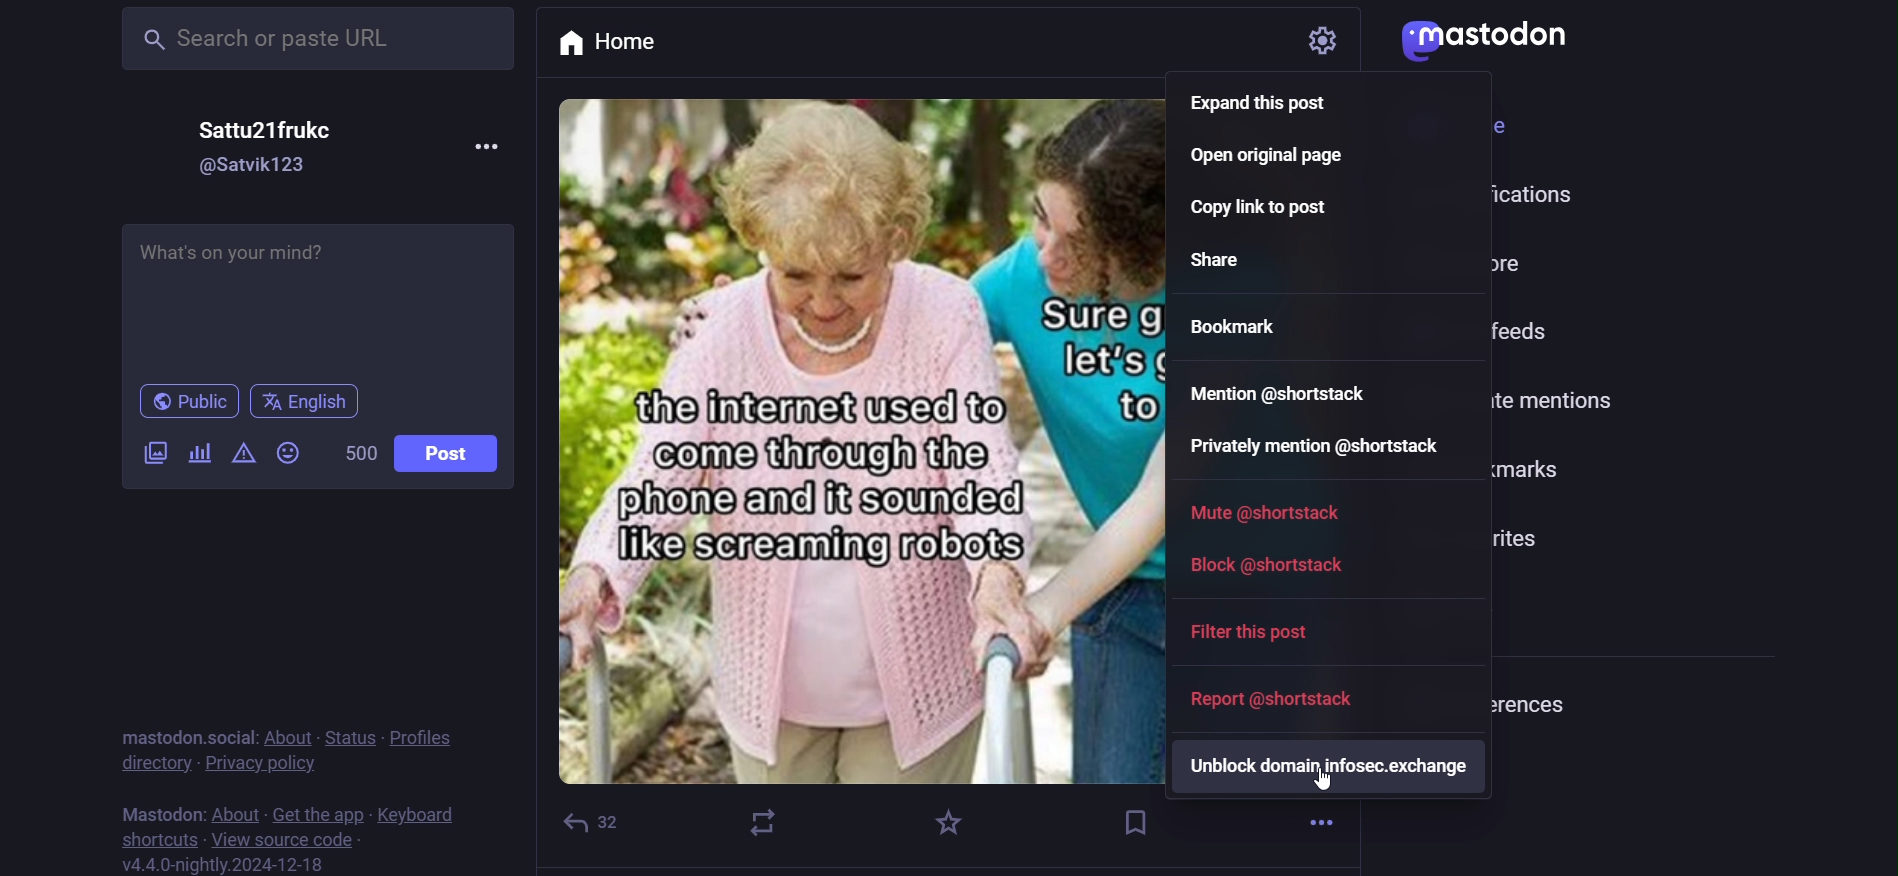 The width and height of the screenshot is (1898, 876). Describe the element at coordinates (1260, 565) in the screenshot. I see `block @shortstack` at that location.